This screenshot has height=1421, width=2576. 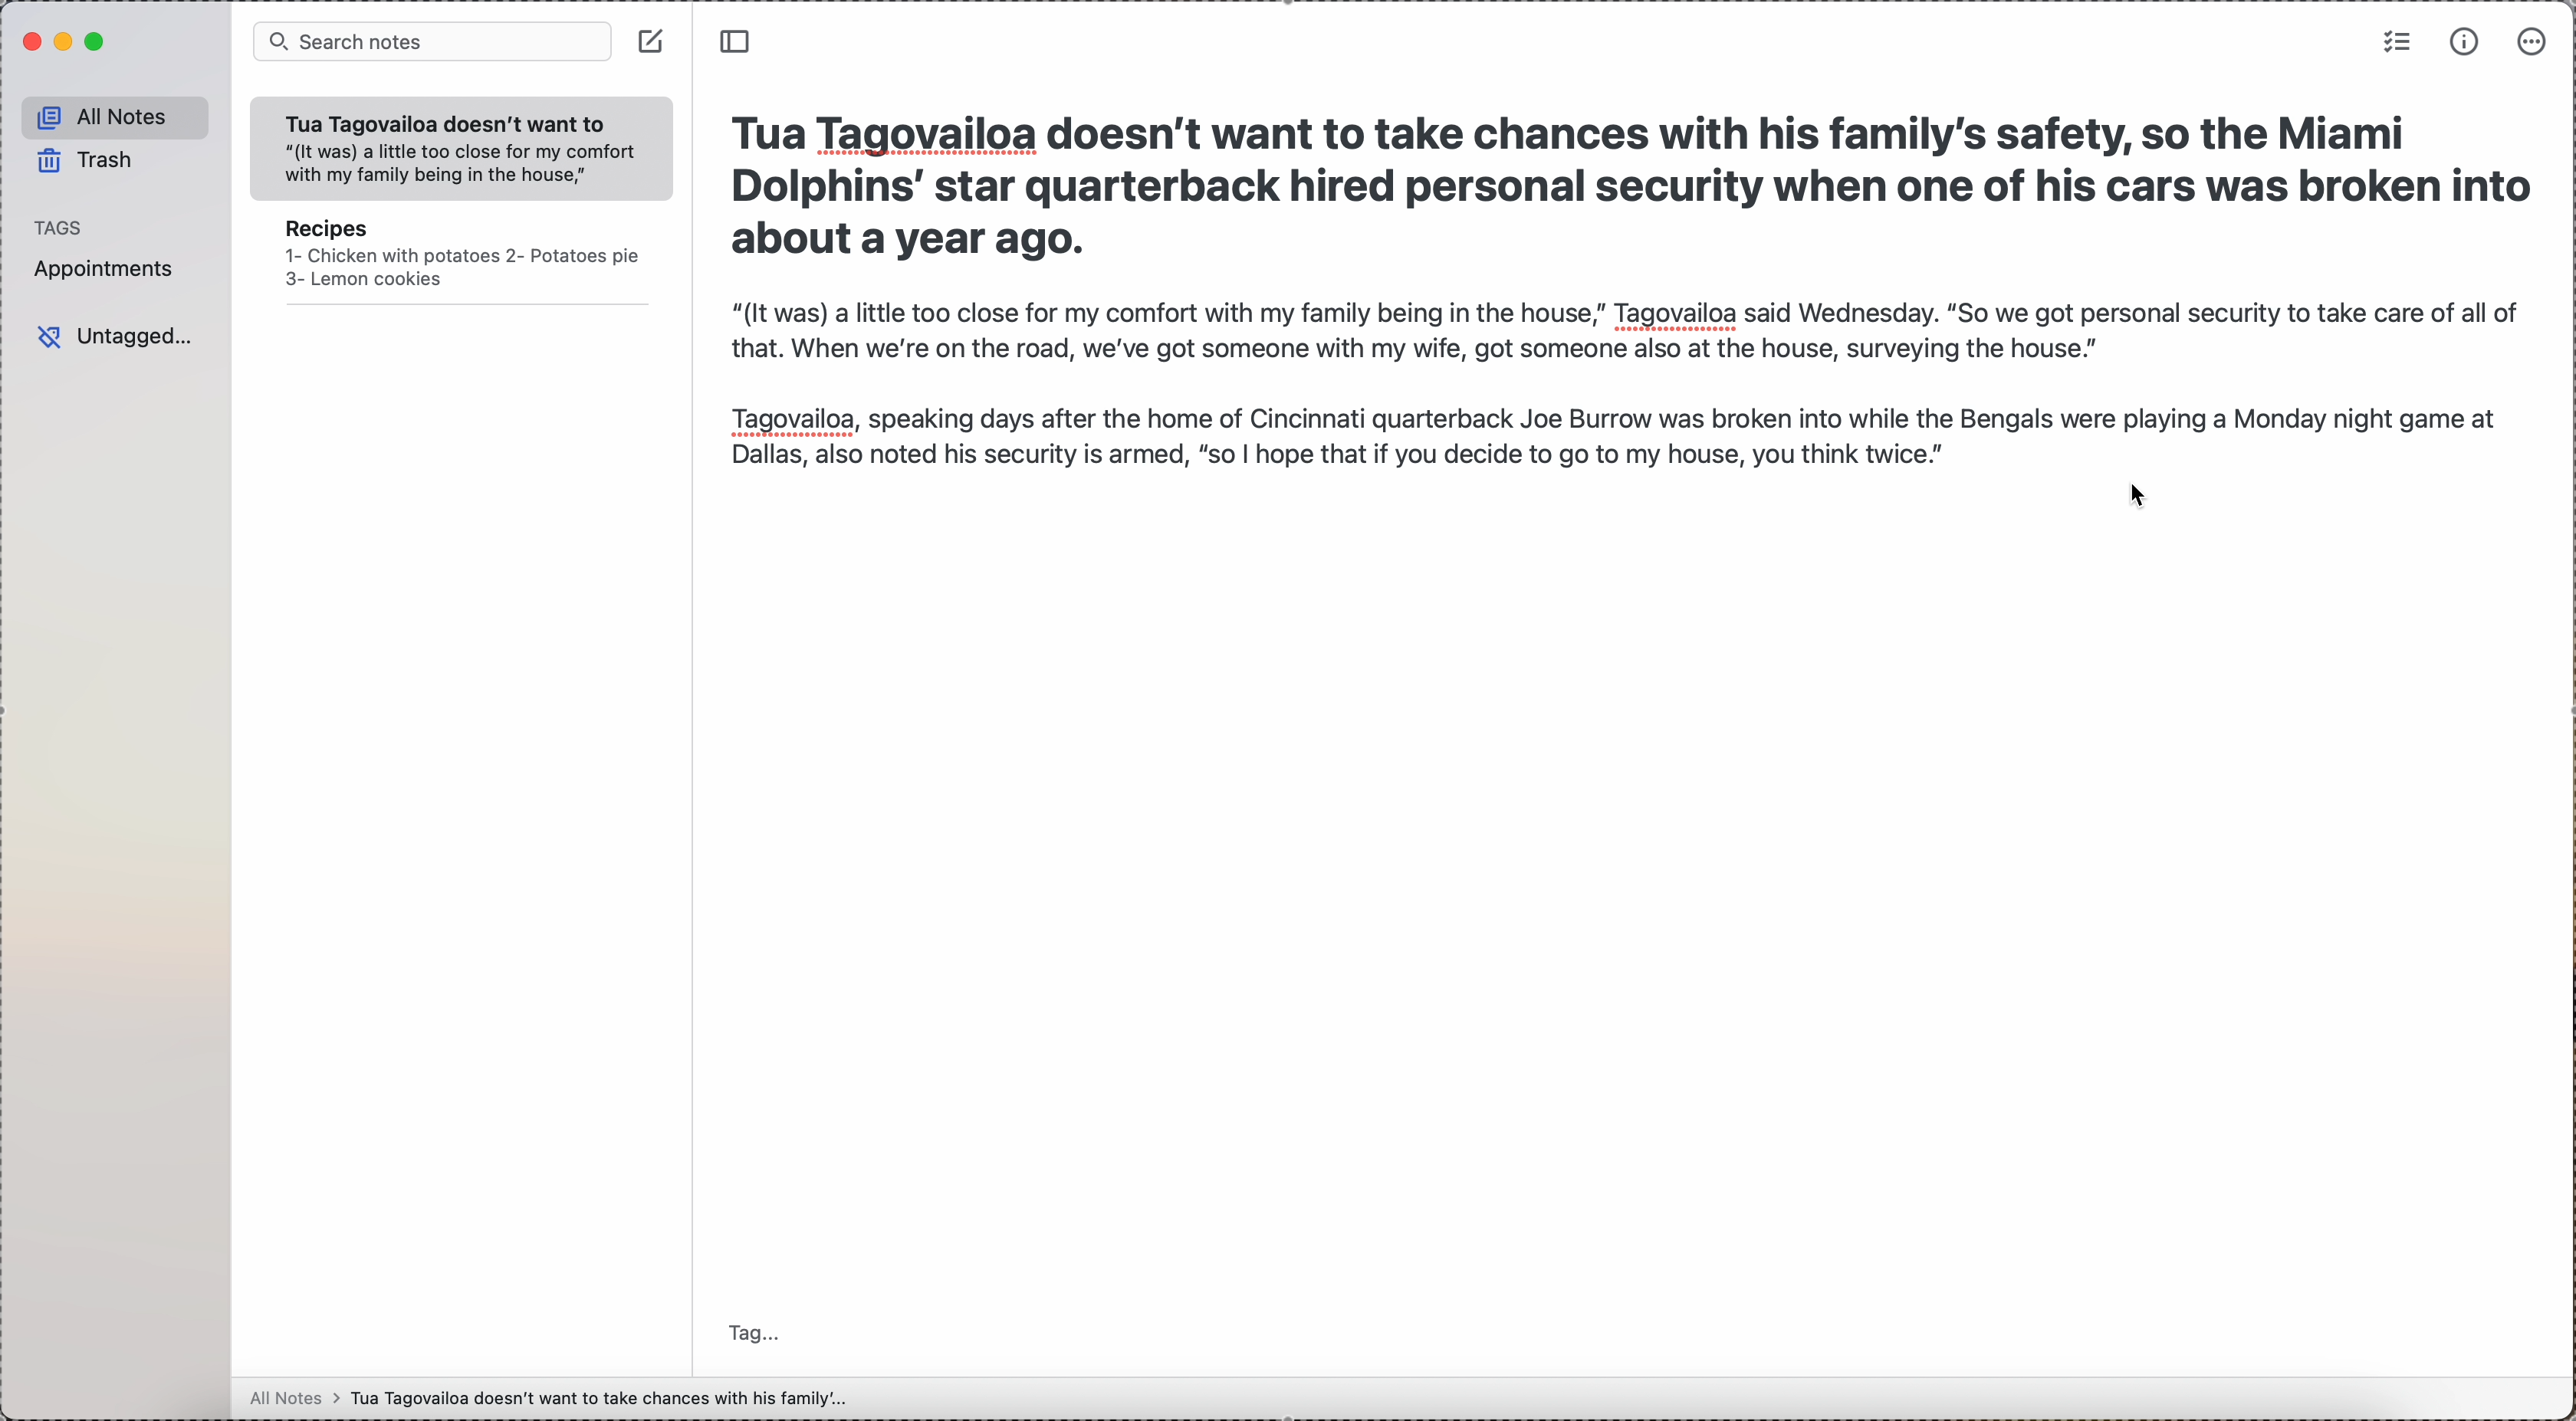 What do you see at coordinates (96, 44) in the screenshot?
I see `maximize` at bounding box center [96, 44].